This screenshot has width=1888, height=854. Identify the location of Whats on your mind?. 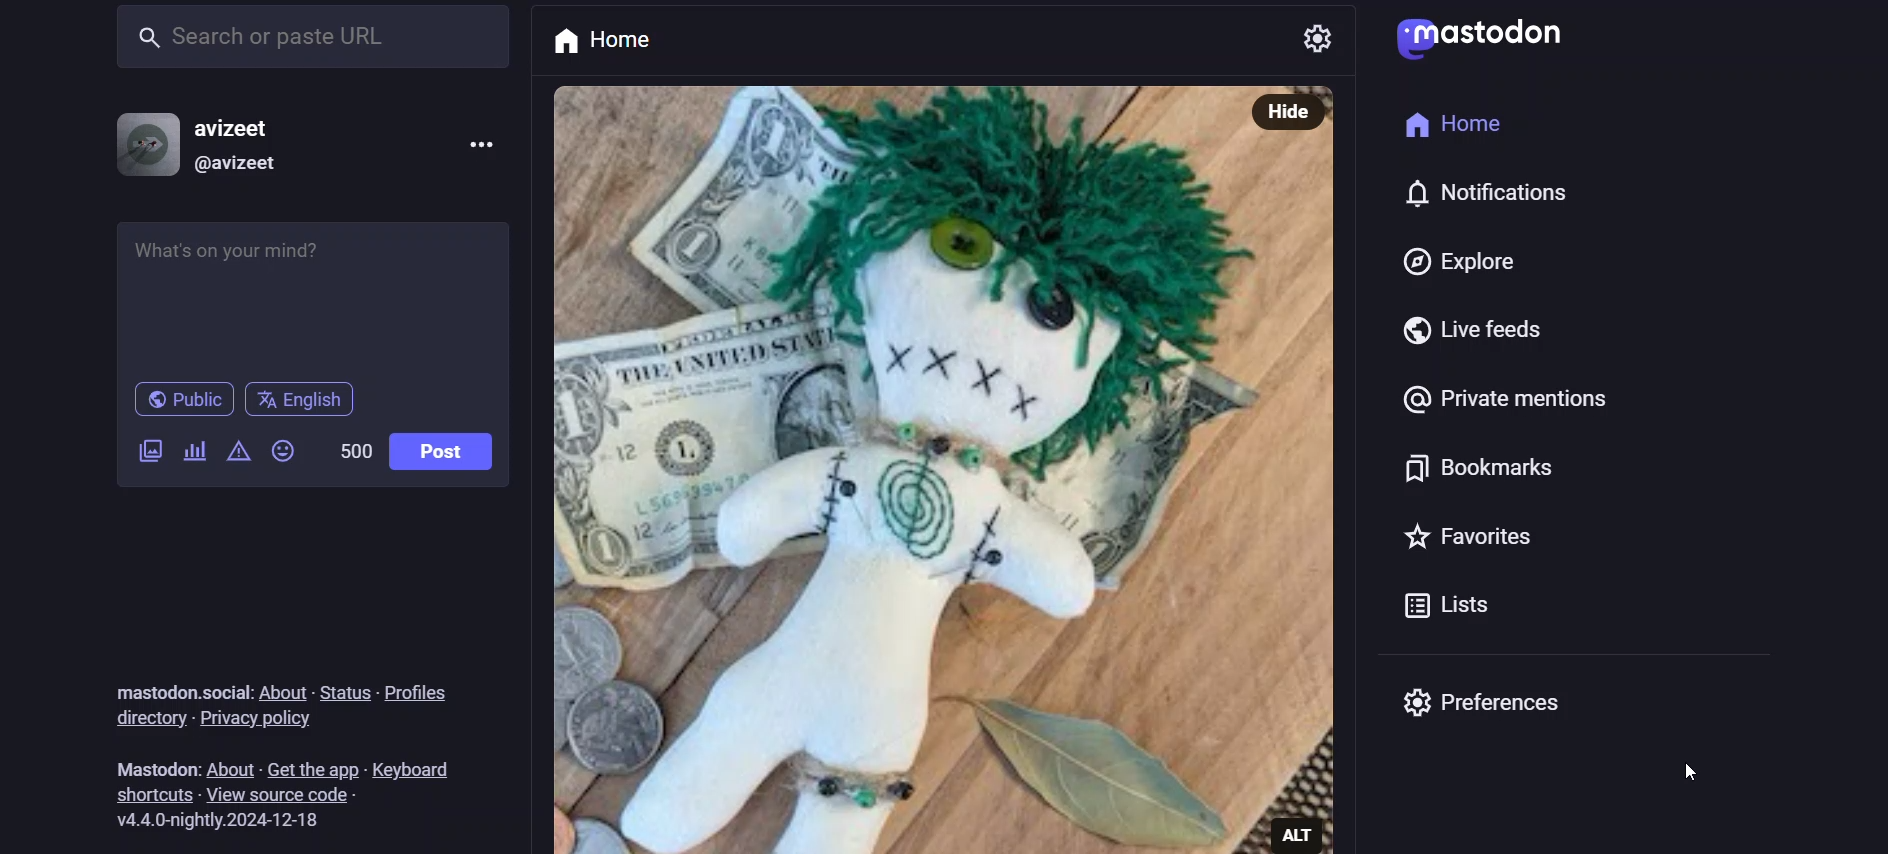
(310, 292).